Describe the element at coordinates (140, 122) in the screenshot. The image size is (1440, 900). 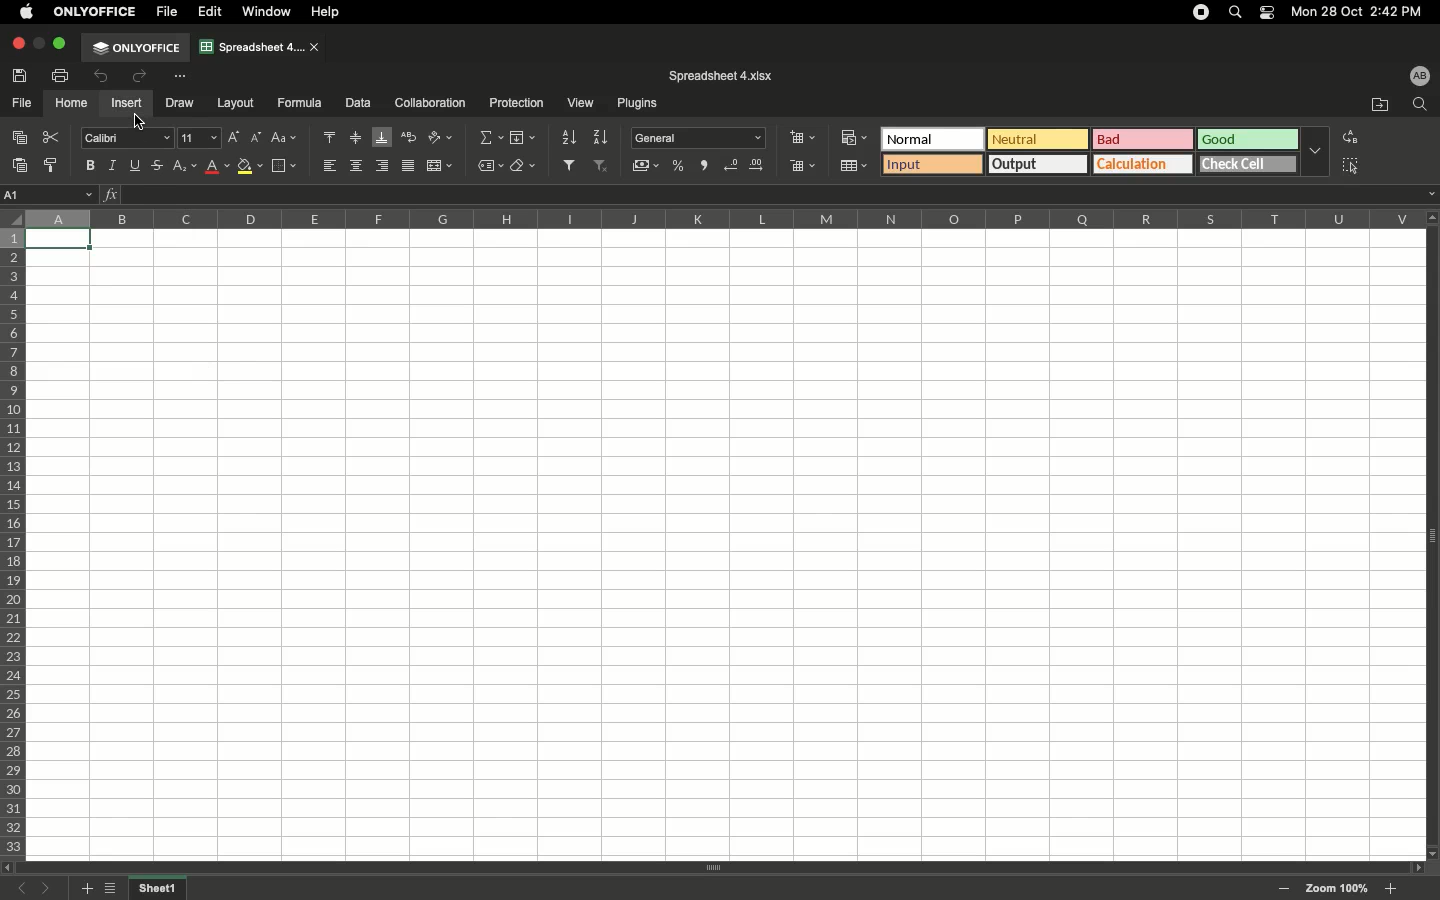
I see `cursor` at that location.